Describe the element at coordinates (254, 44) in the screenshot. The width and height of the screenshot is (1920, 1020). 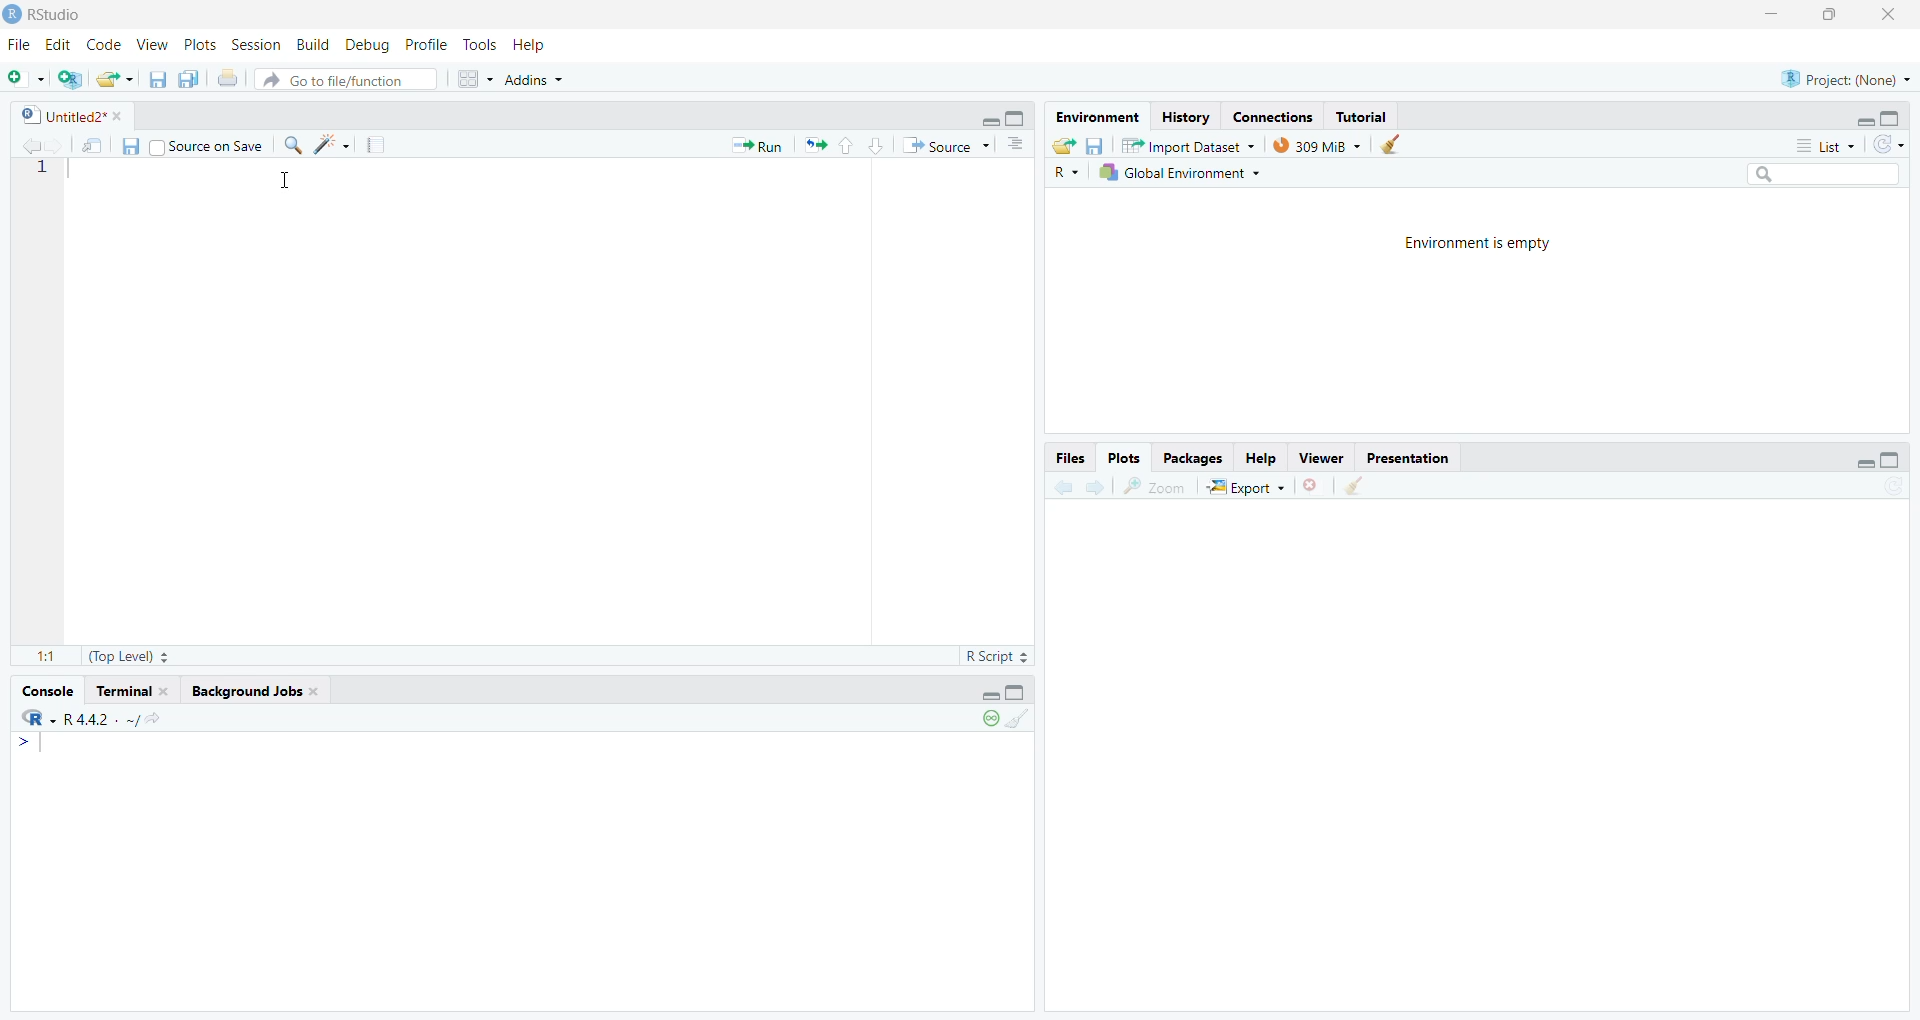
I see `Session` at that location.